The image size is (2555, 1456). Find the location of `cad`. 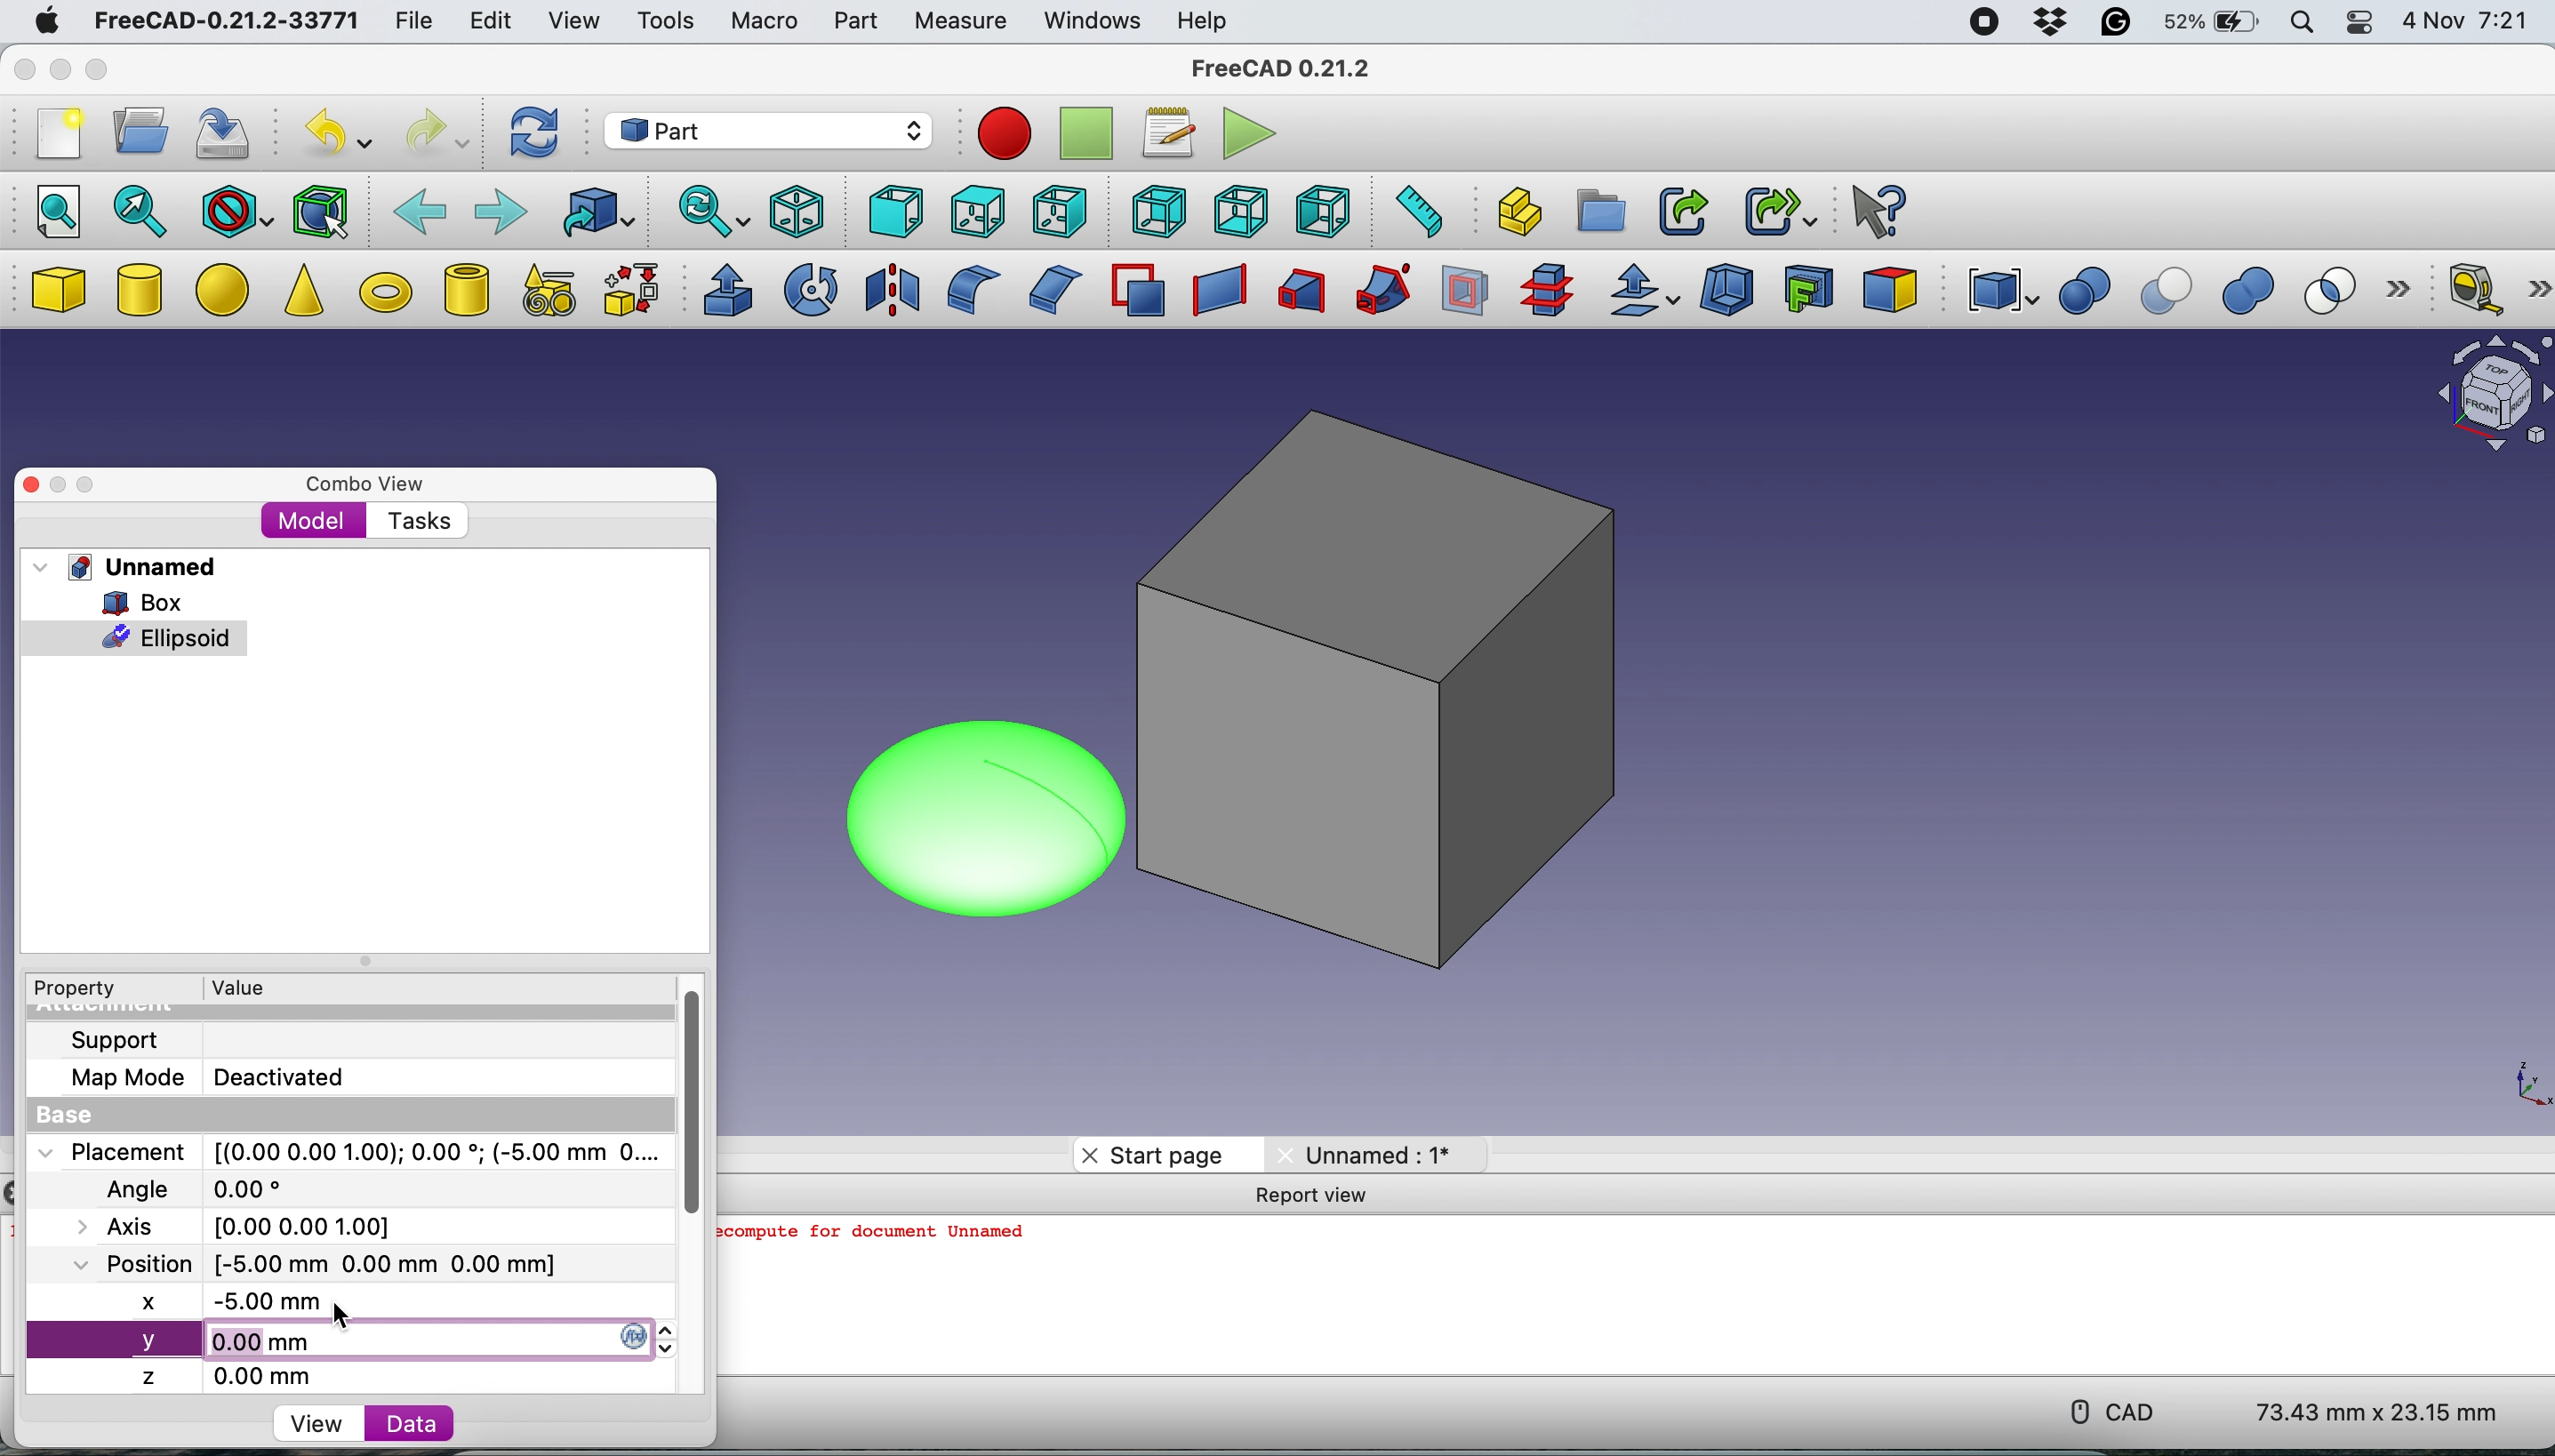

cad is located at coordinates (2106, 1412).